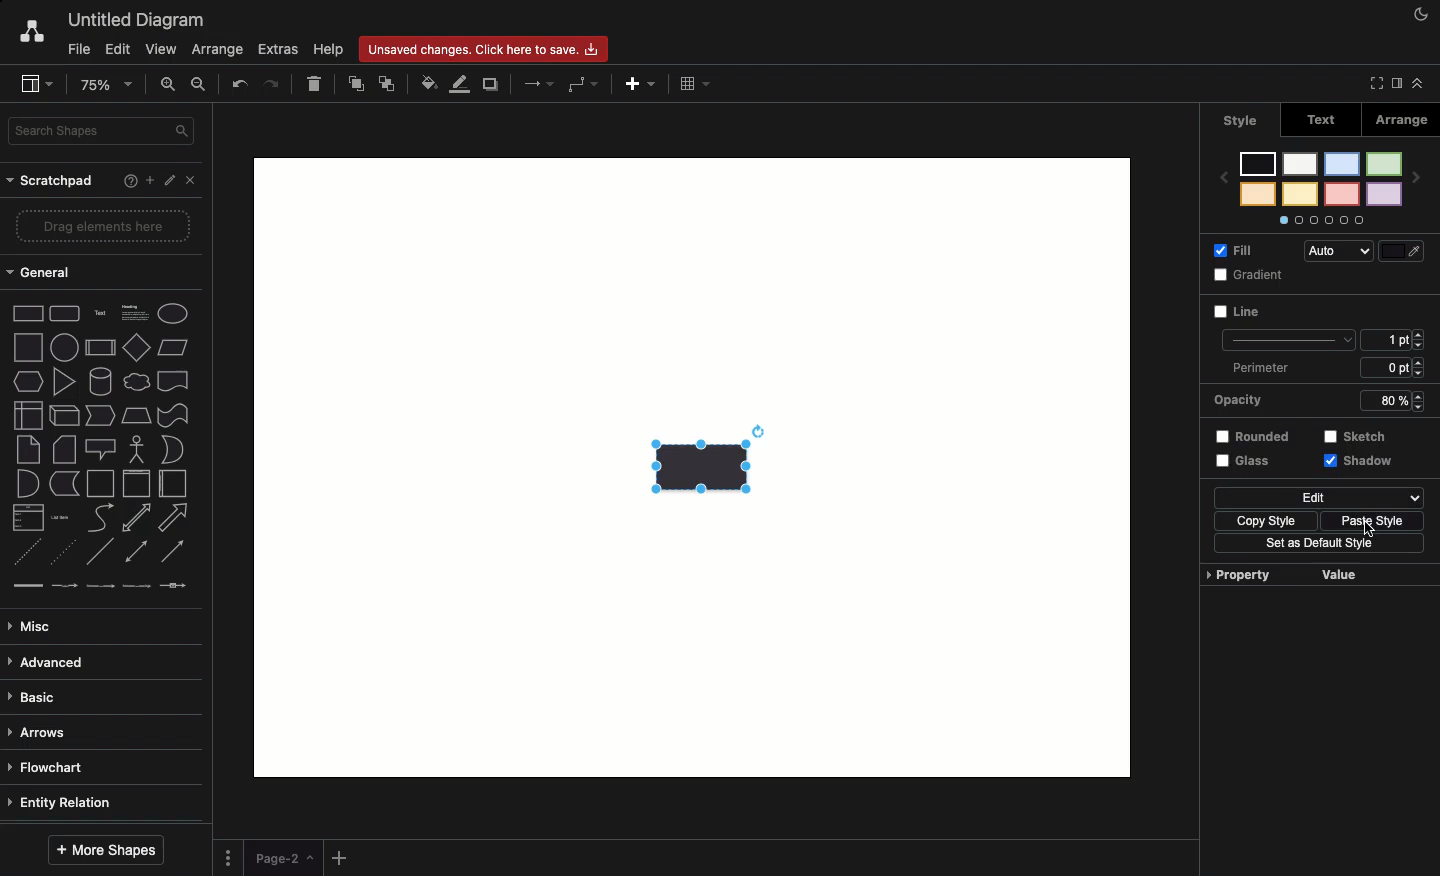  Describe the element at coordinates (102, 448) in the screenshot. I see `callout` at that location.